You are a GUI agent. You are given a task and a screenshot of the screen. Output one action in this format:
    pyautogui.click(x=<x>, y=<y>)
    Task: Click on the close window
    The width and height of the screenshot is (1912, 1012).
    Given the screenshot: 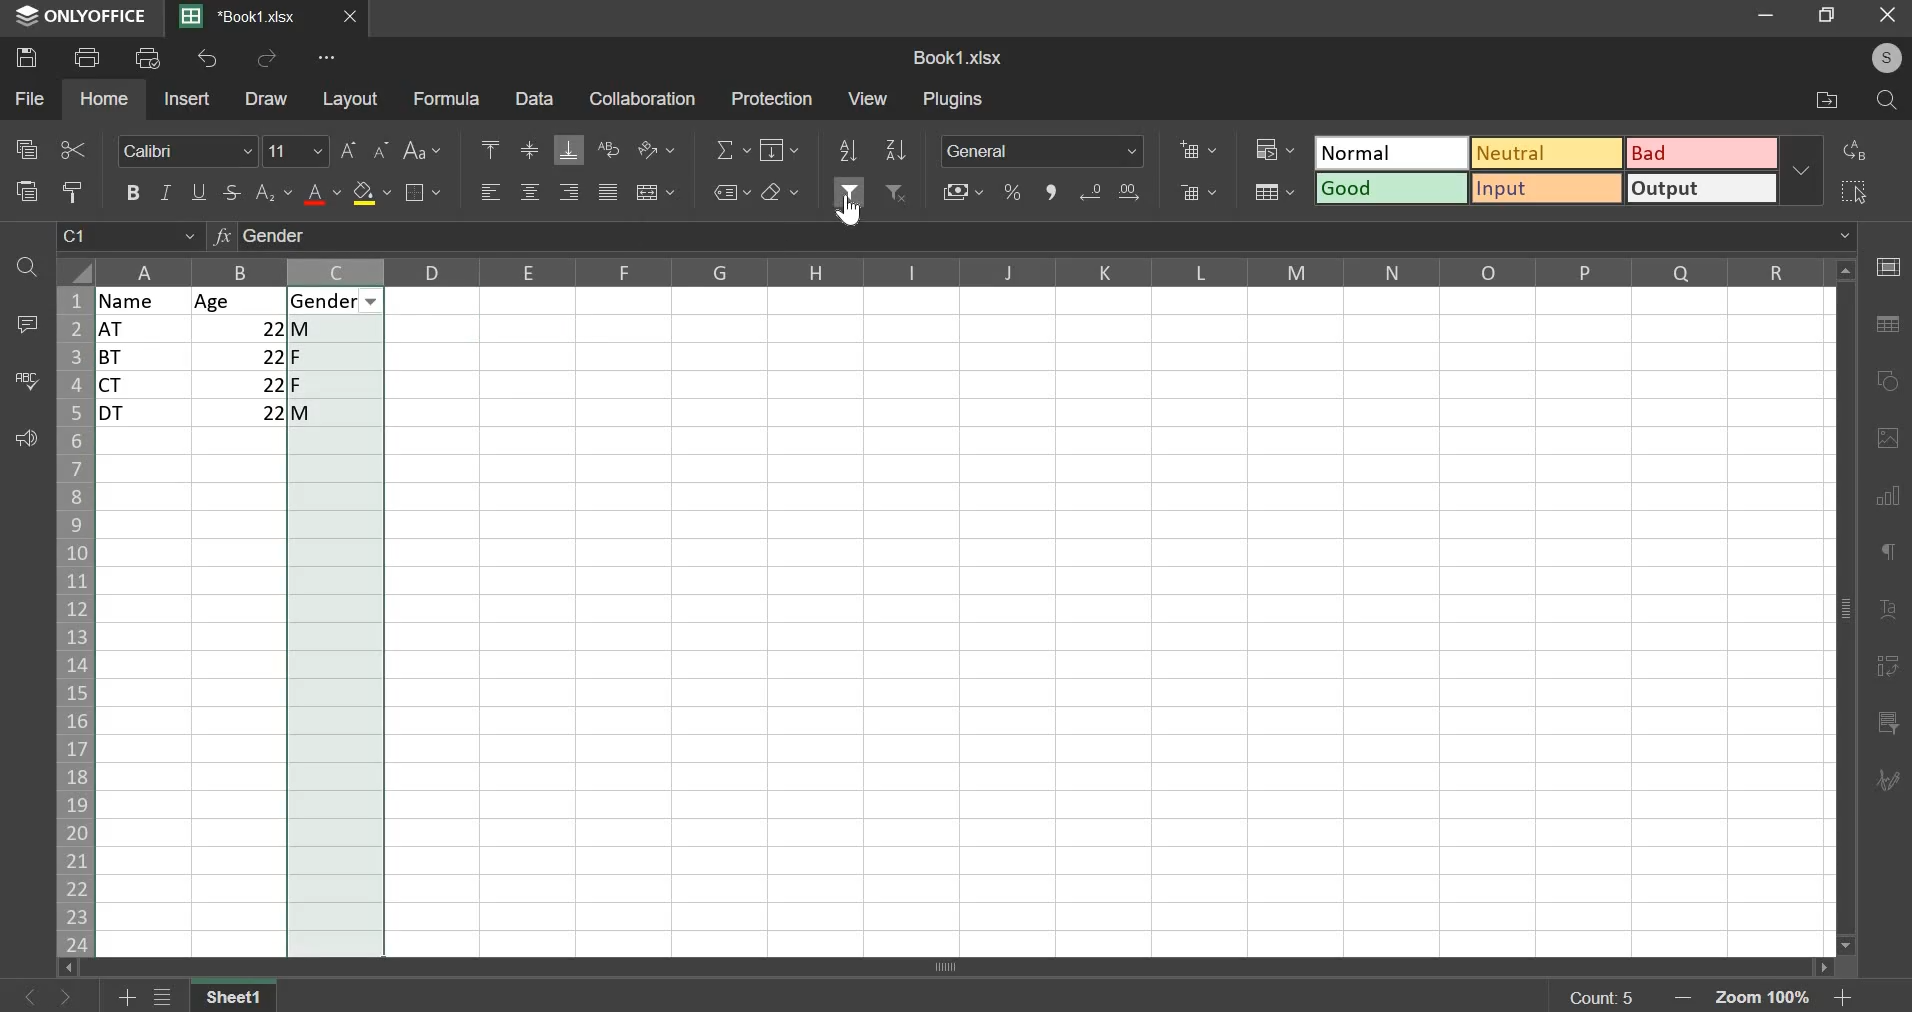 What is the action you would take?
    pyautogui.click(x=1885, y=19)
    